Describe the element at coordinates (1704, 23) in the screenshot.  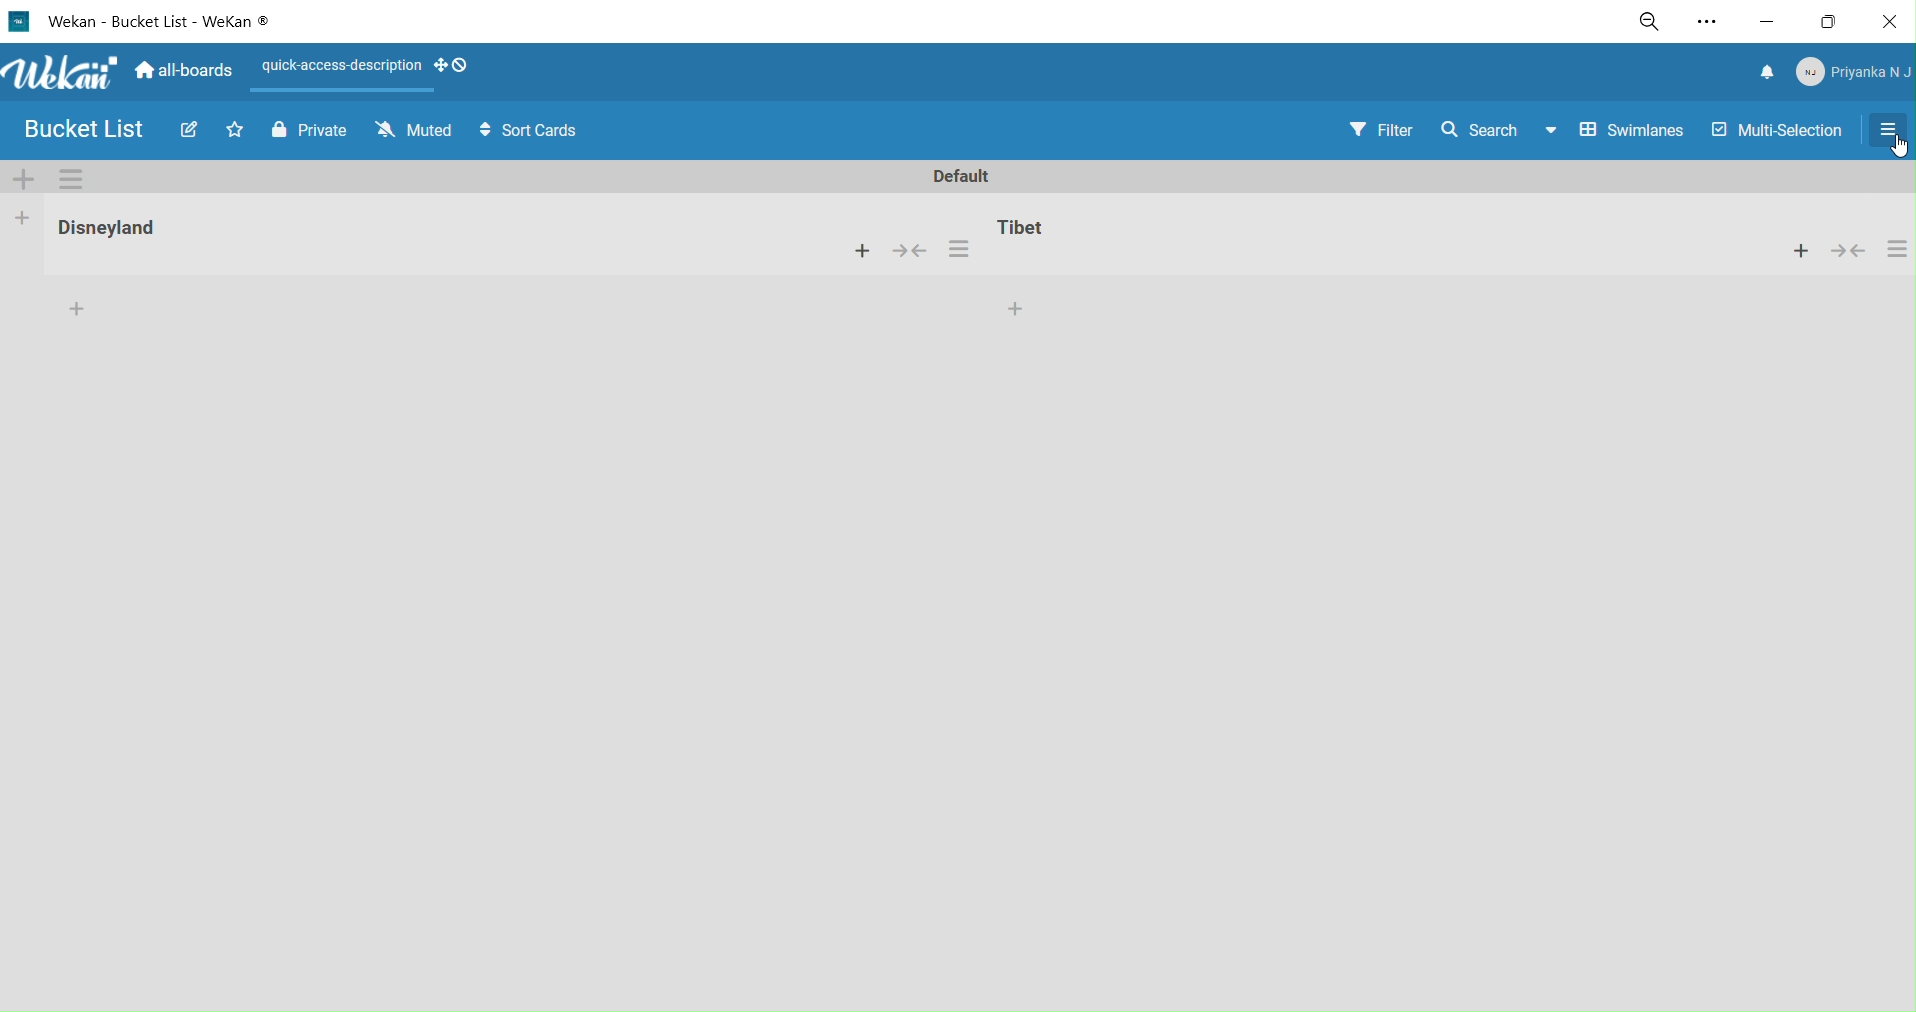
I see `settings and more` at that location.